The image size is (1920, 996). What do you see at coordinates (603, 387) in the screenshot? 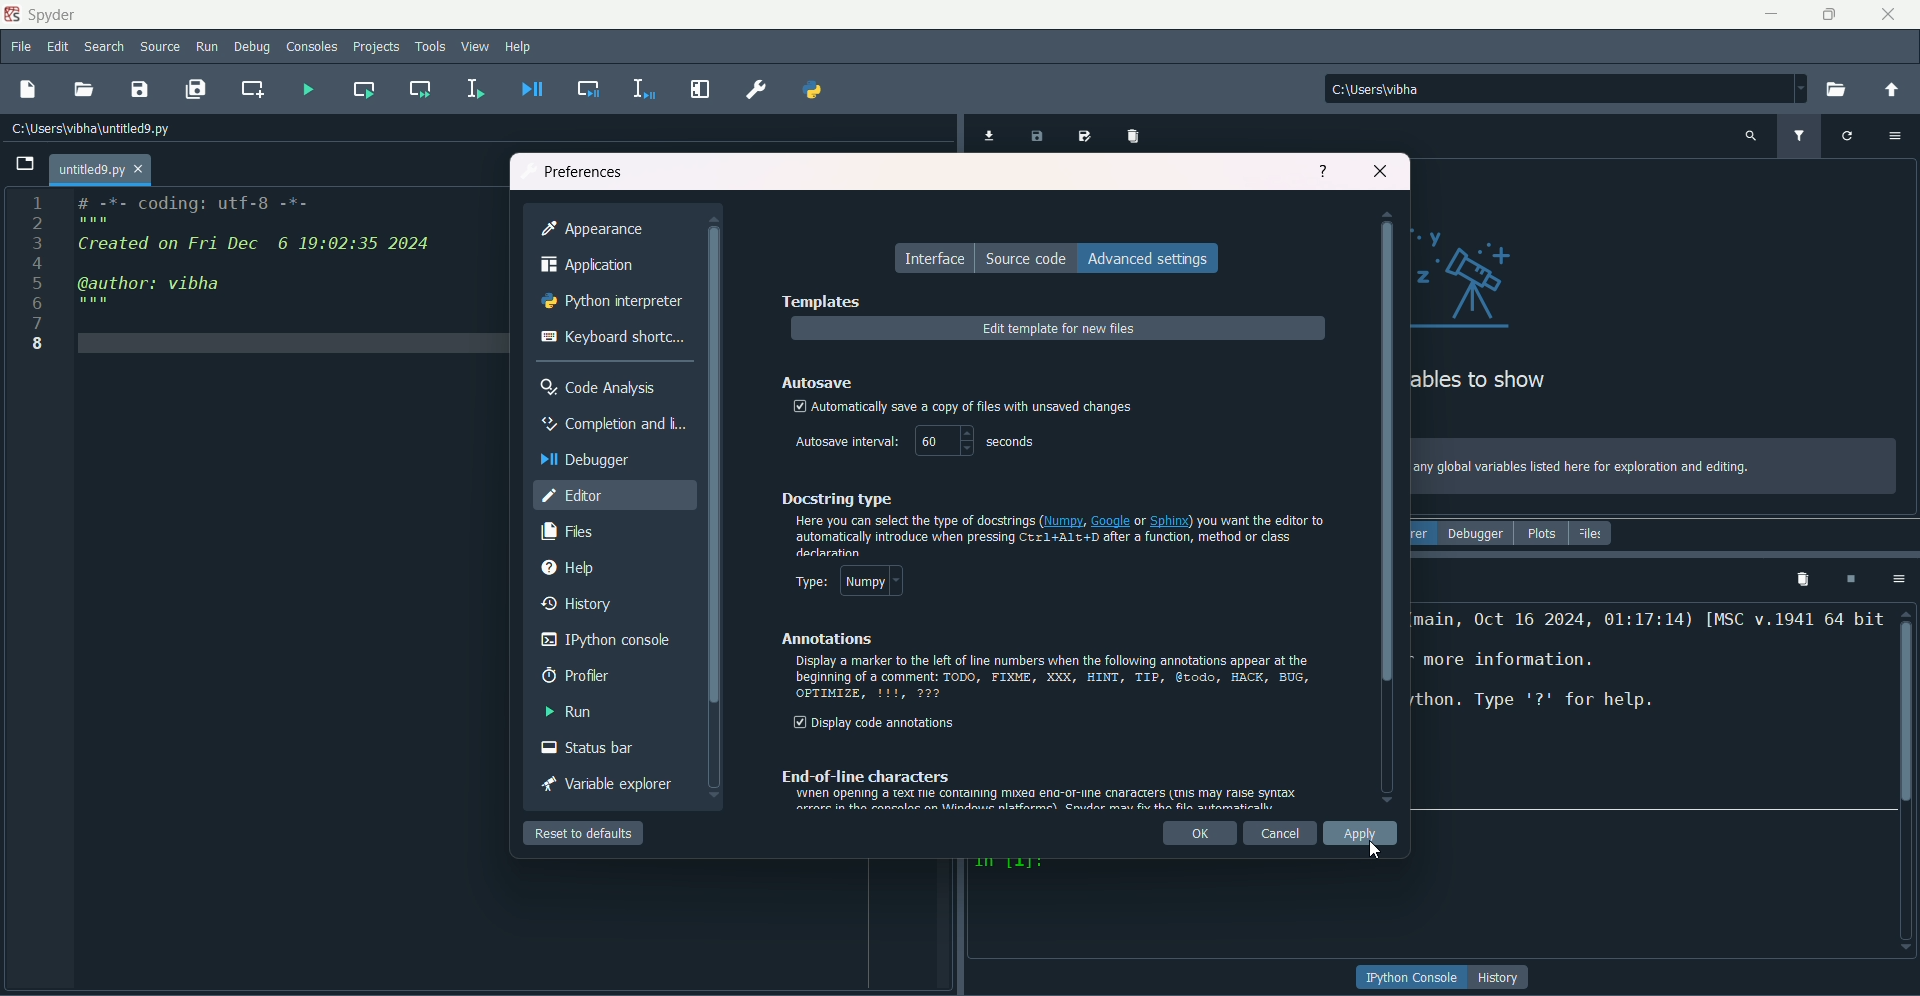
I see `code analysis` at bounding box center [603, 387].